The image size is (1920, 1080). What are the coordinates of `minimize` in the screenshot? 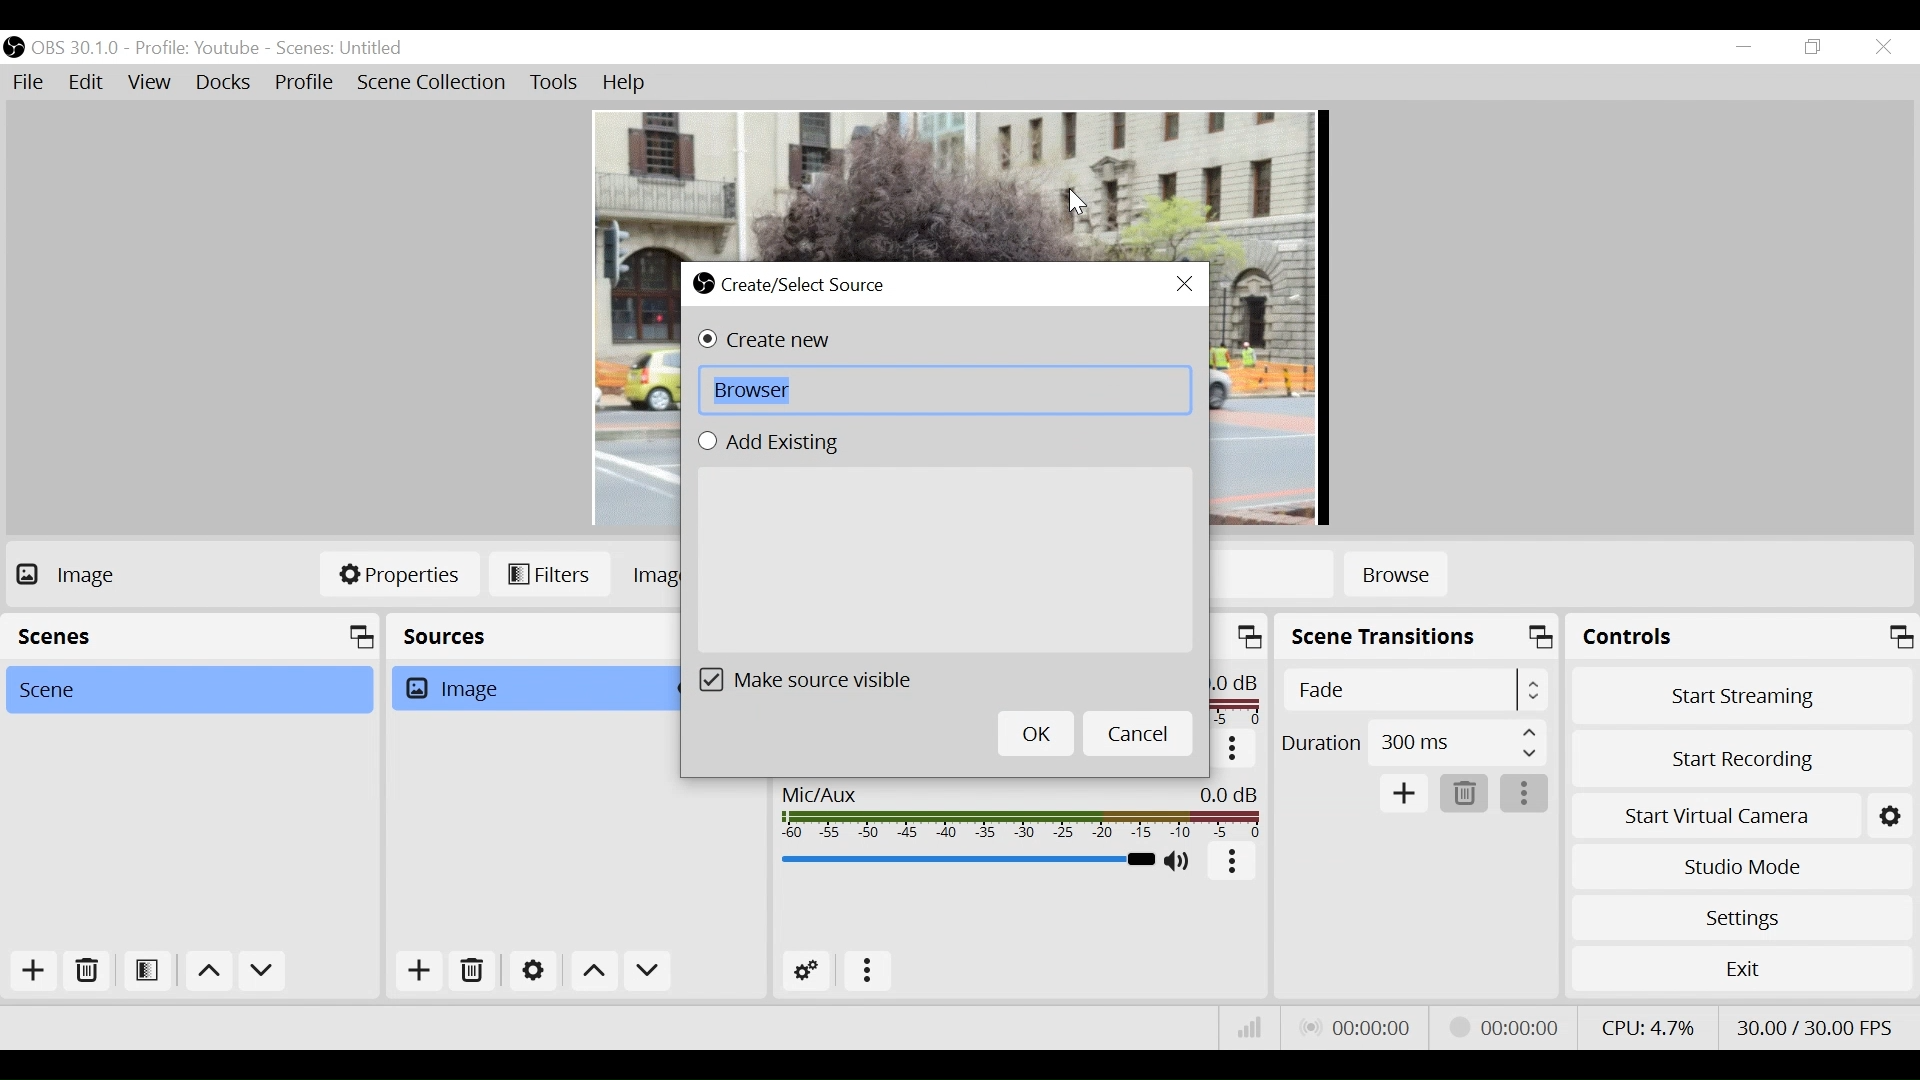 It's located at (1743, 48).